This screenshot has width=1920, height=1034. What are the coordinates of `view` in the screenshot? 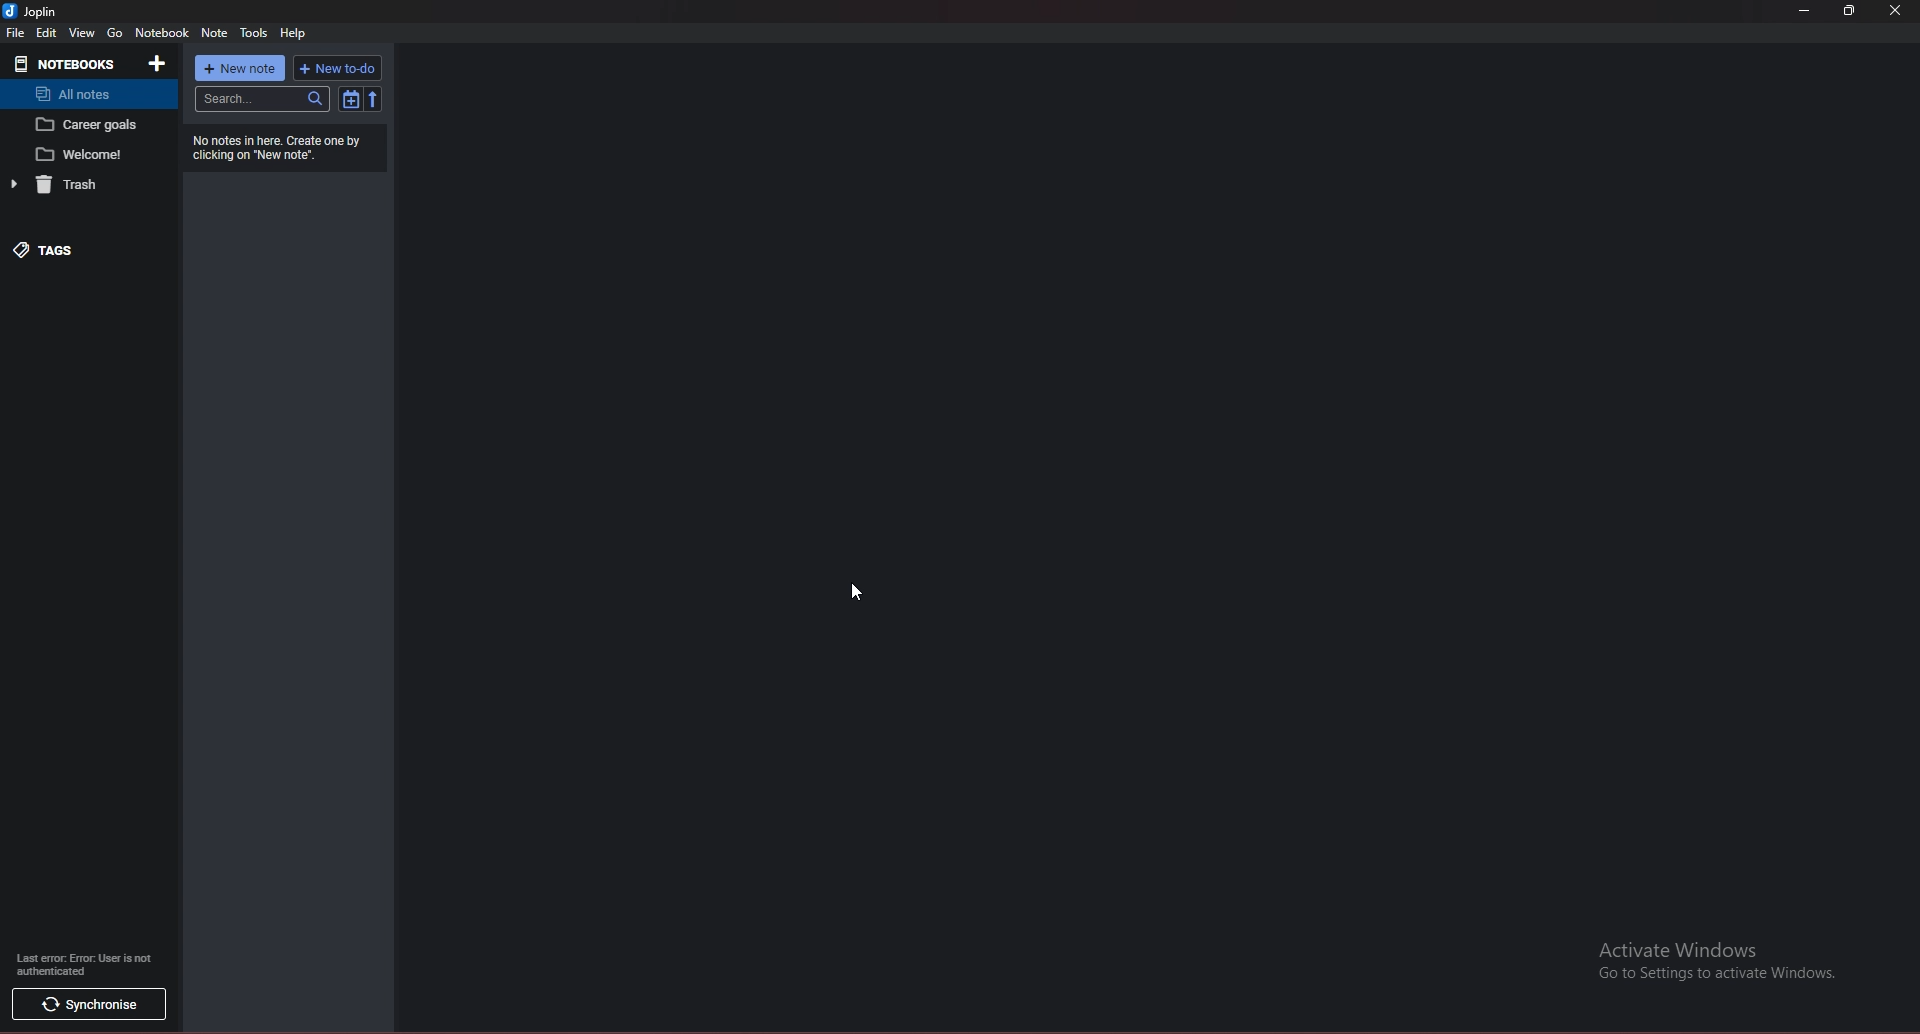 It's located at (82, 34).